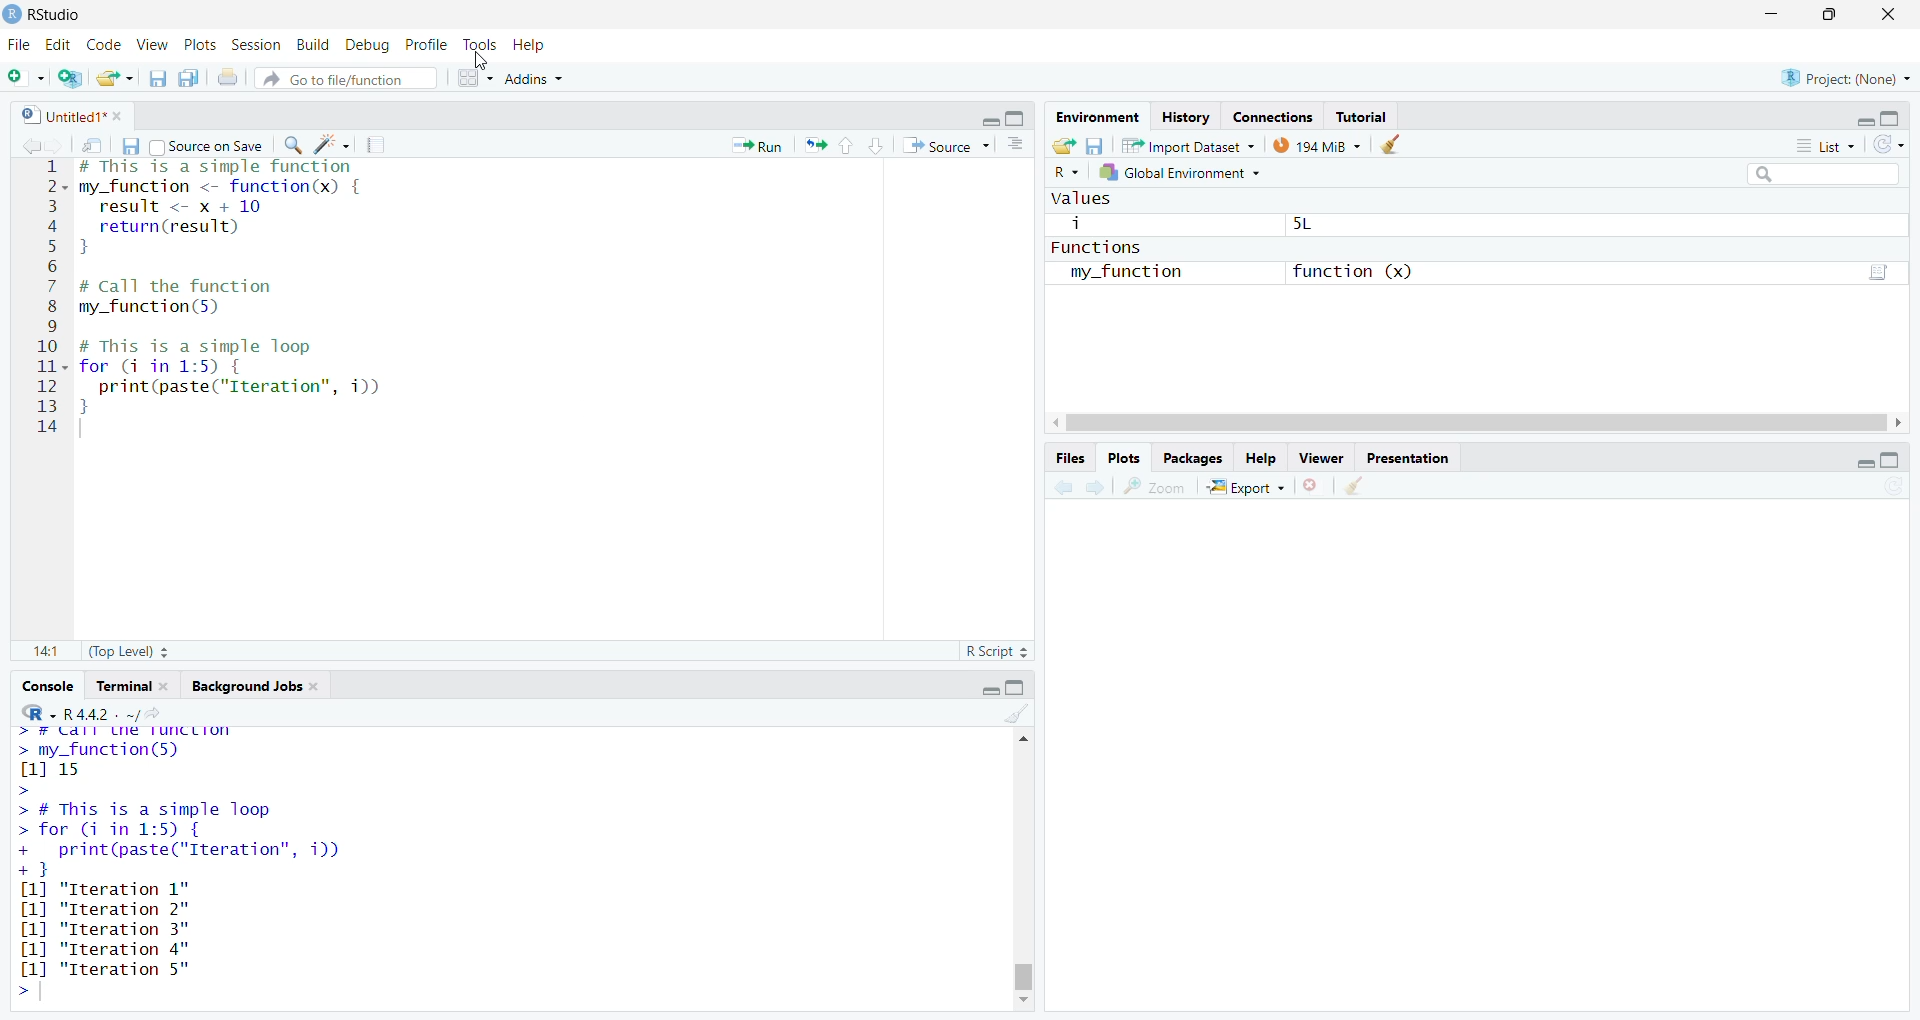 The image size is (1920, 1020). I want to click on code of a simple loop, so click(238, 376).